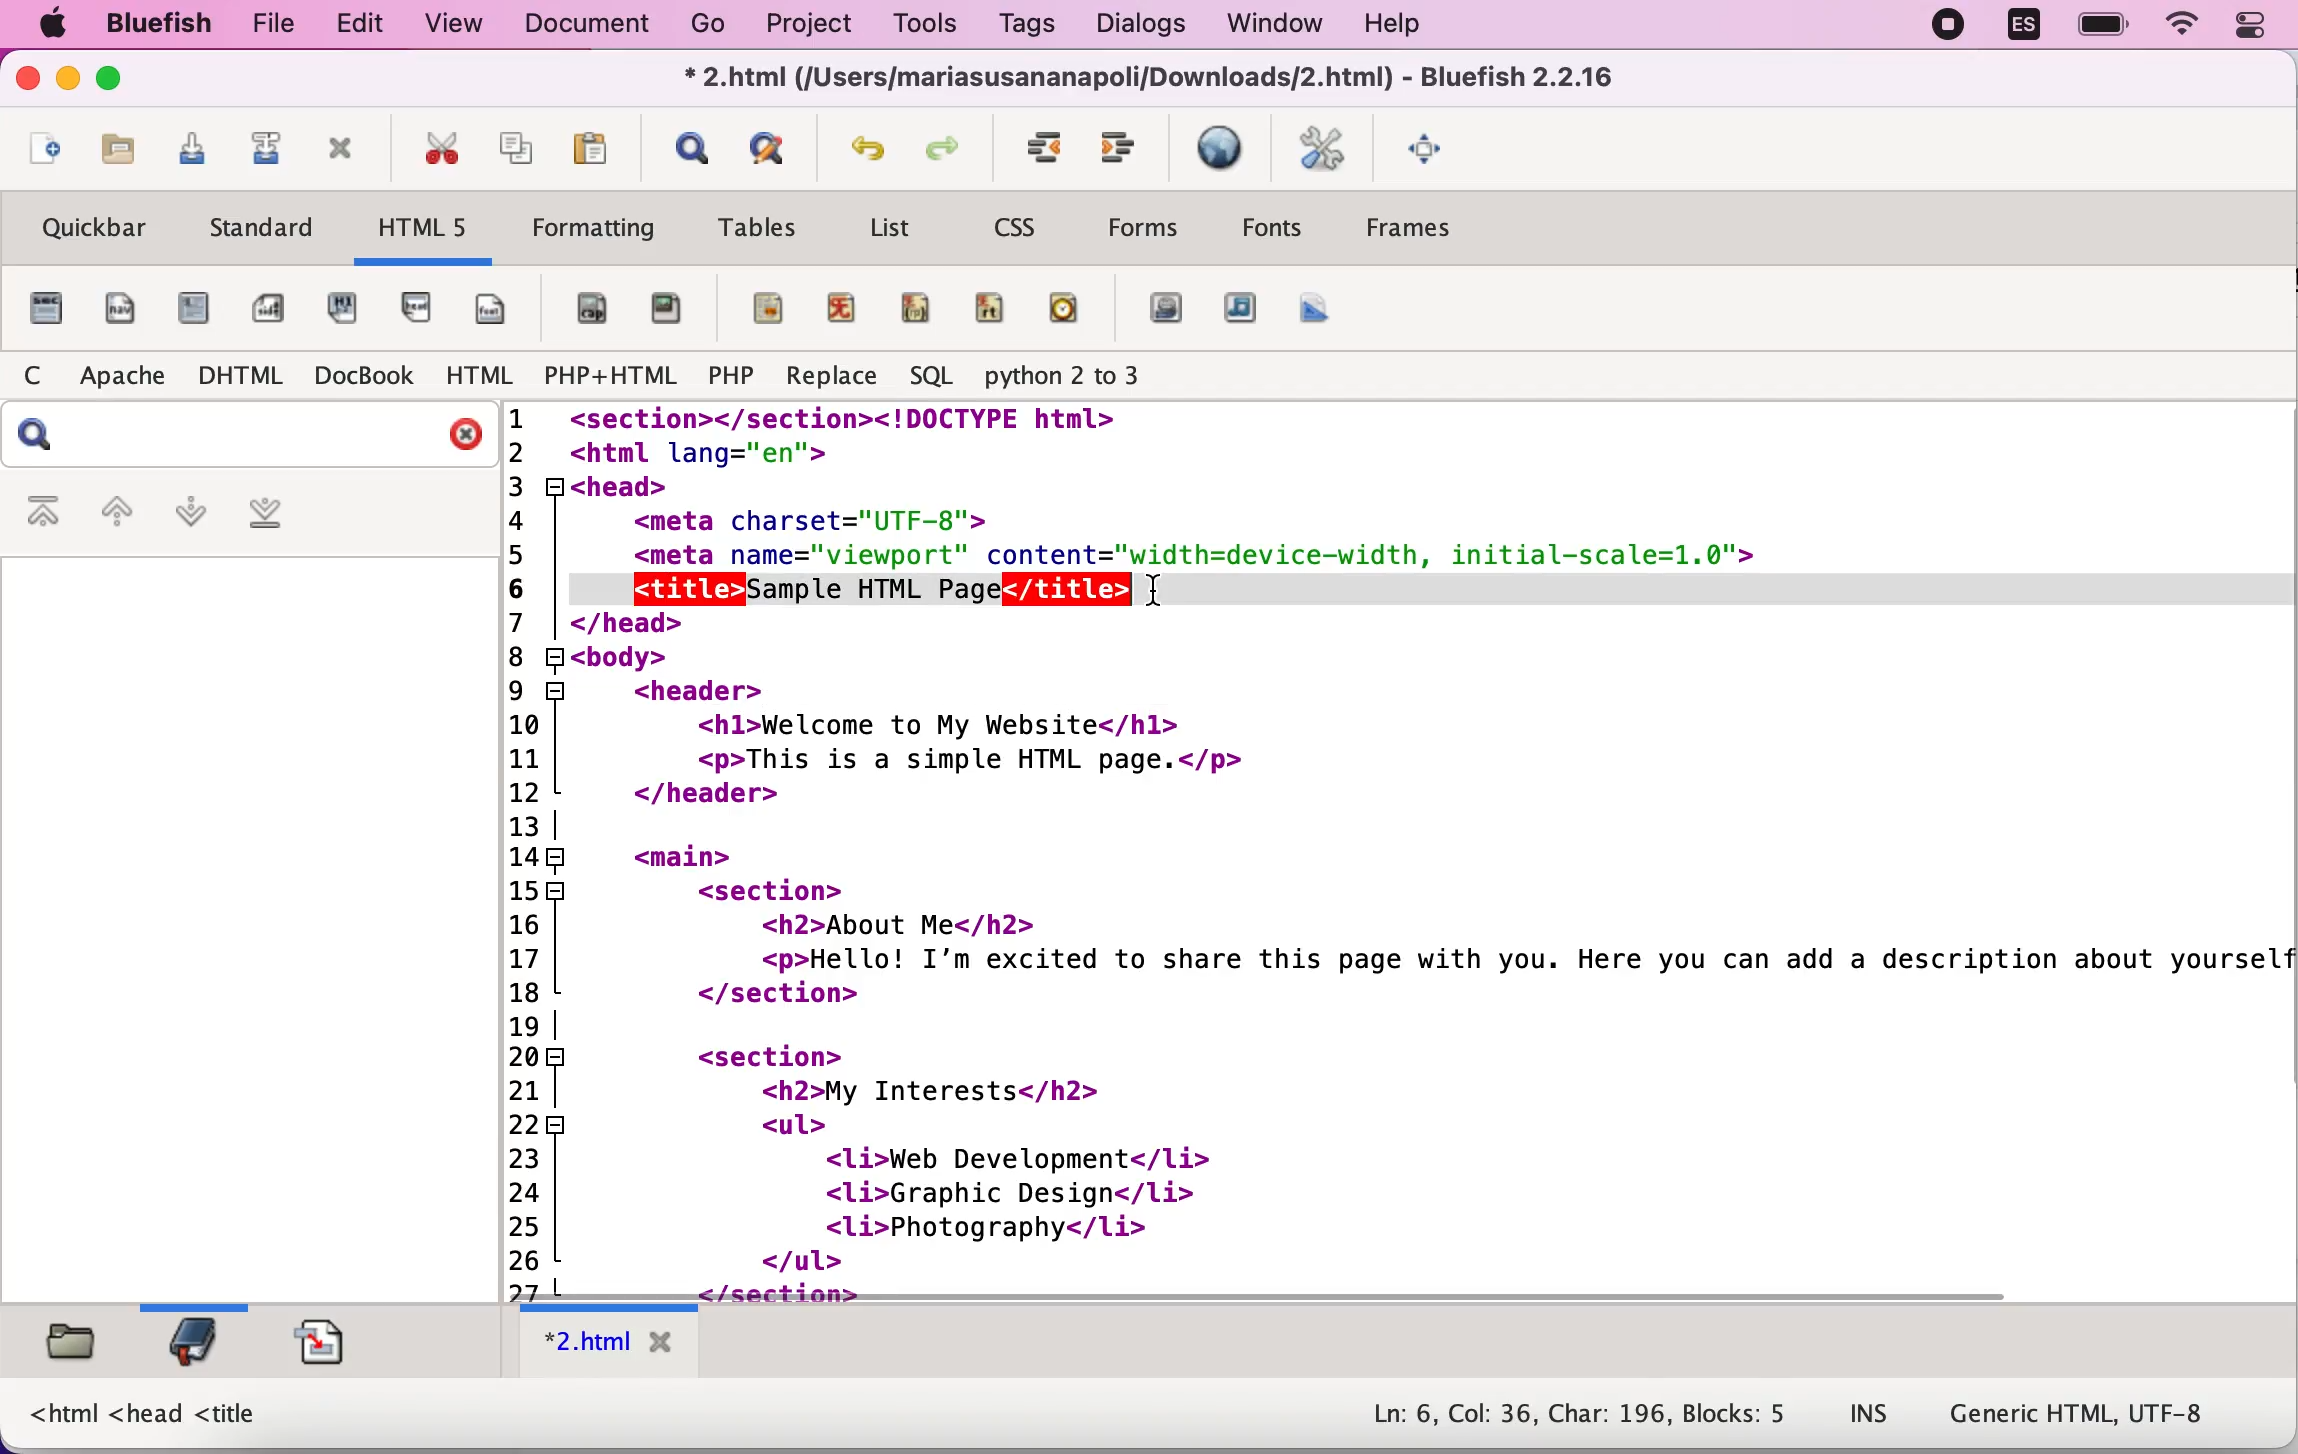 The width and height of the screenshot is (2298, 1454). What do you see at coordinates (2027, 24) in the screenshot?
I see `language` at bounding box center [2027, 24].